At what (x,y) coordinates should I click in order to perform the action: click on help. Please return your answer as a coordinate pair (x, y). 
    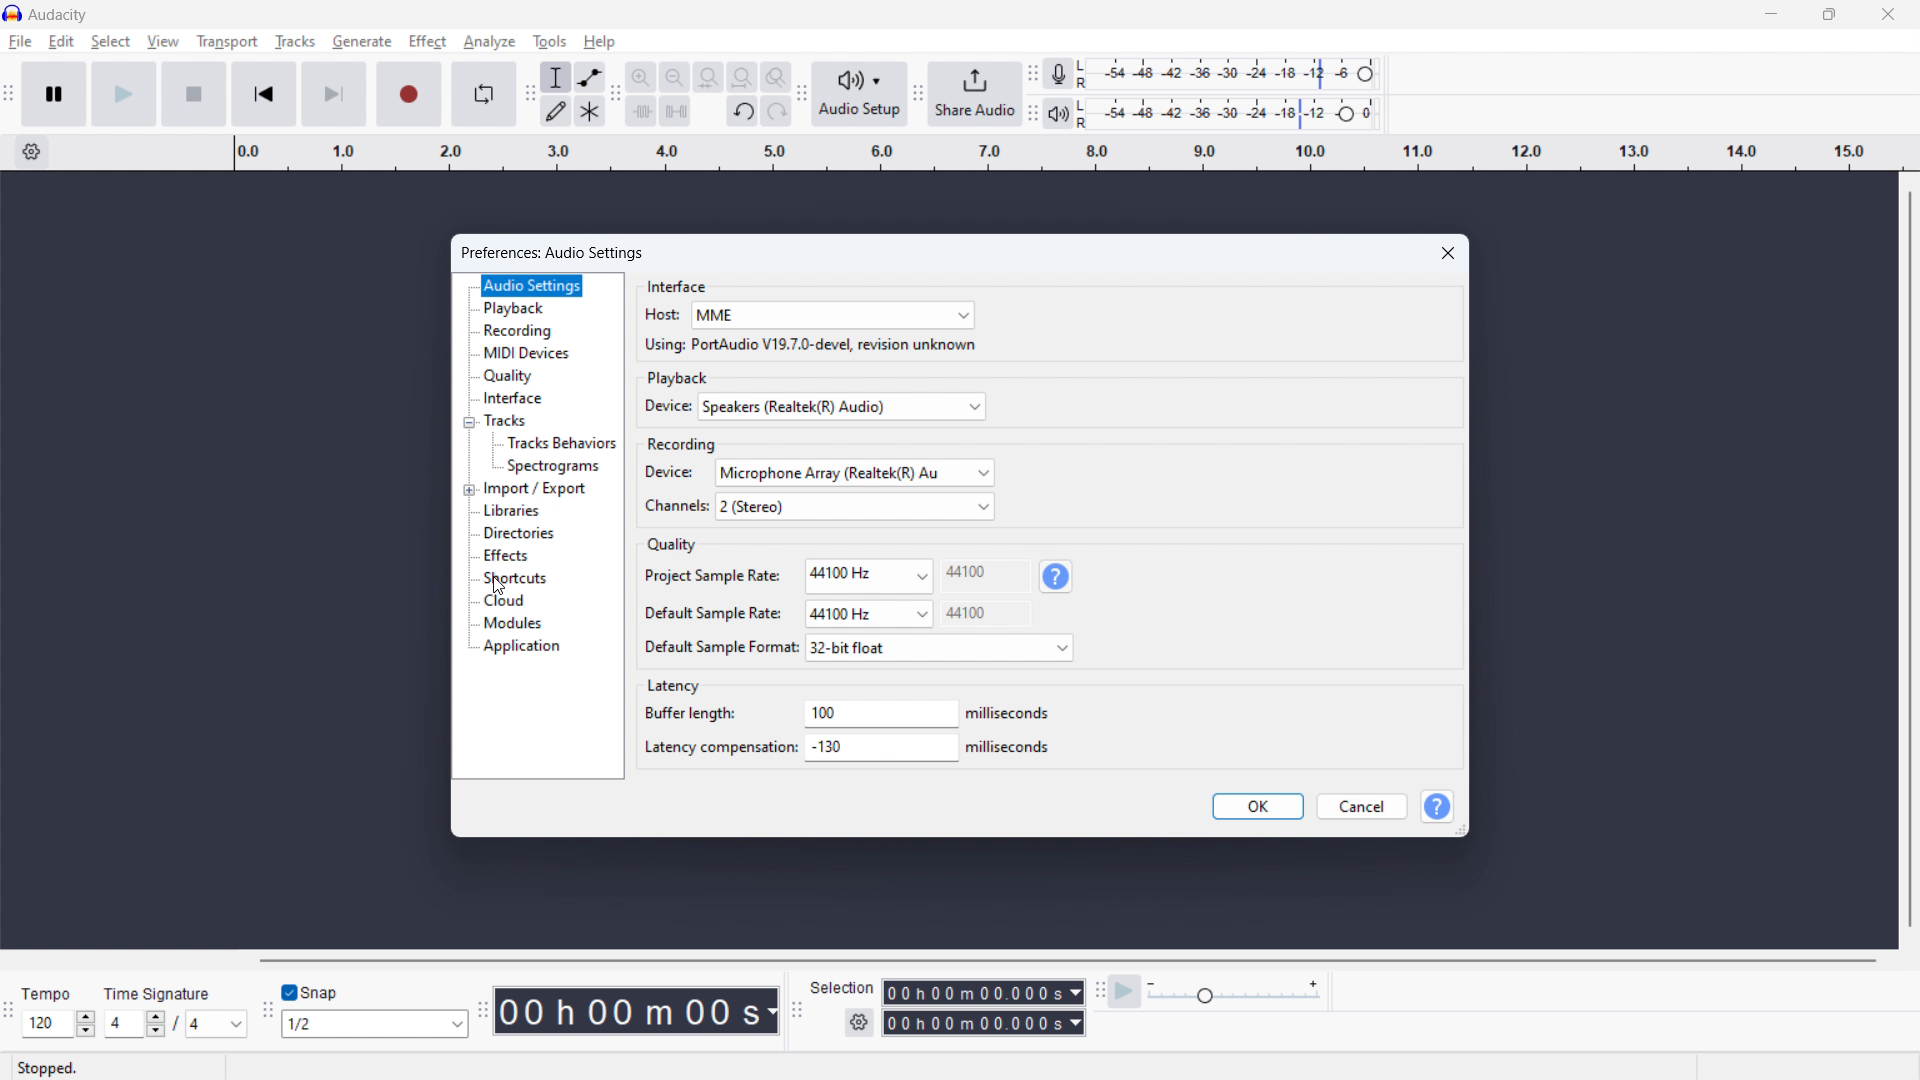
    Looking at the image, I should click on (600, 41).